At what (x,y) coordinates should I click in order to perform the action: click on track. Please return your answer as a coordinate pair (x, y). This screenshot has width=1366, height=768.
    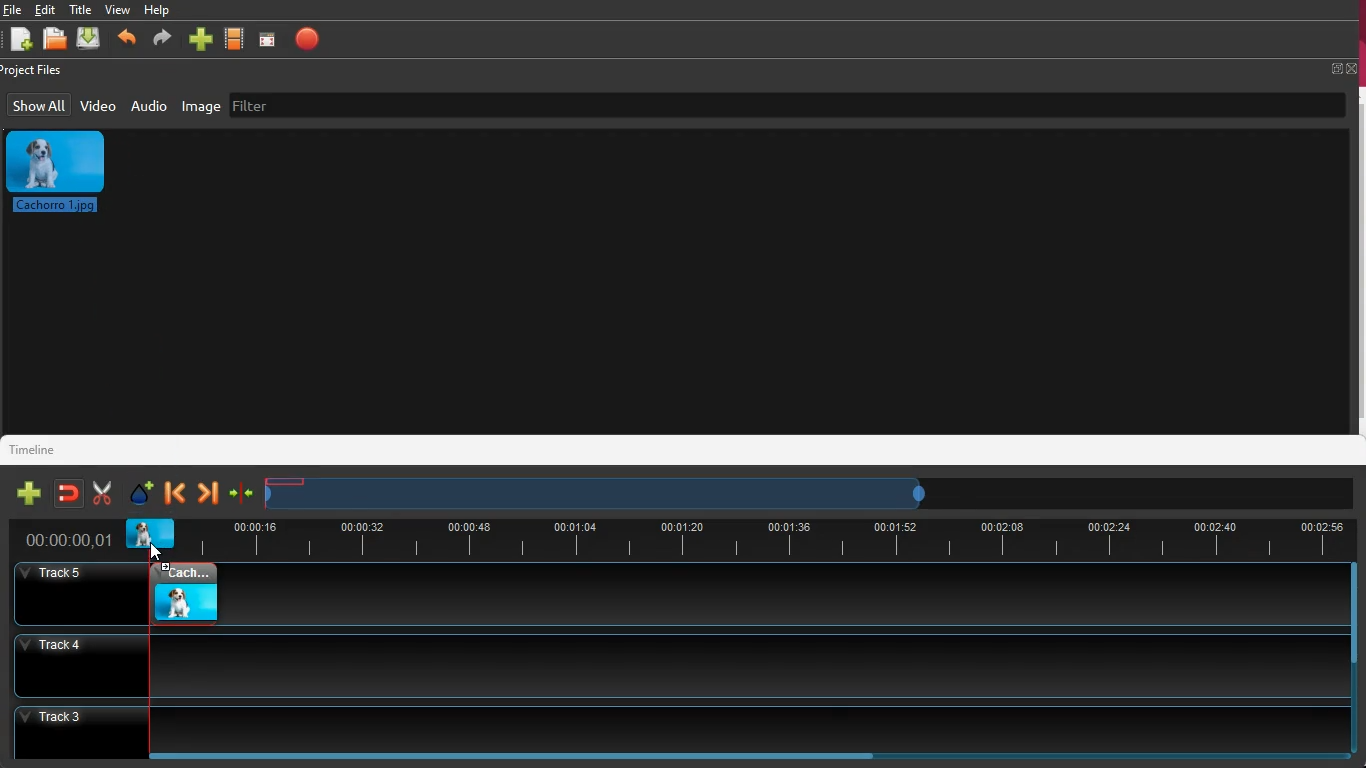
    Looking at the image, I should click on (668, 722).